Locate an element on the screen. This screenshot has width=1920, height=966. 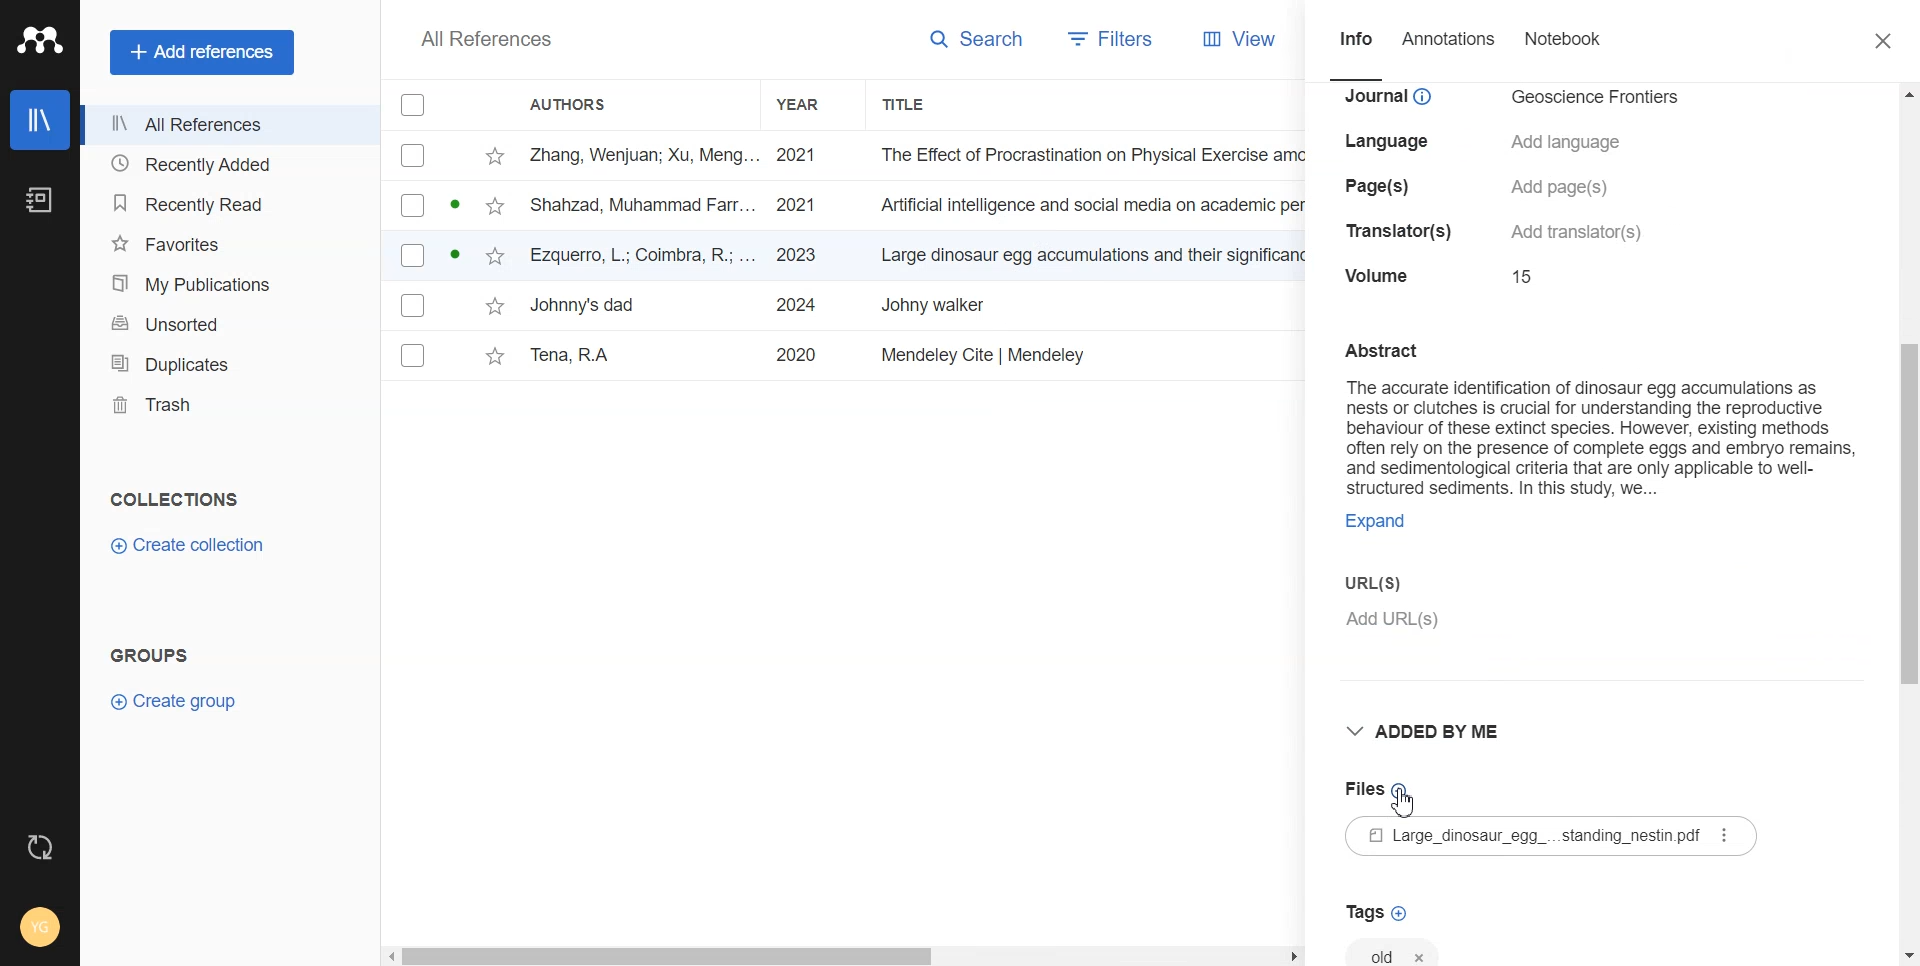
Trash is located at coordinates (229, 404).